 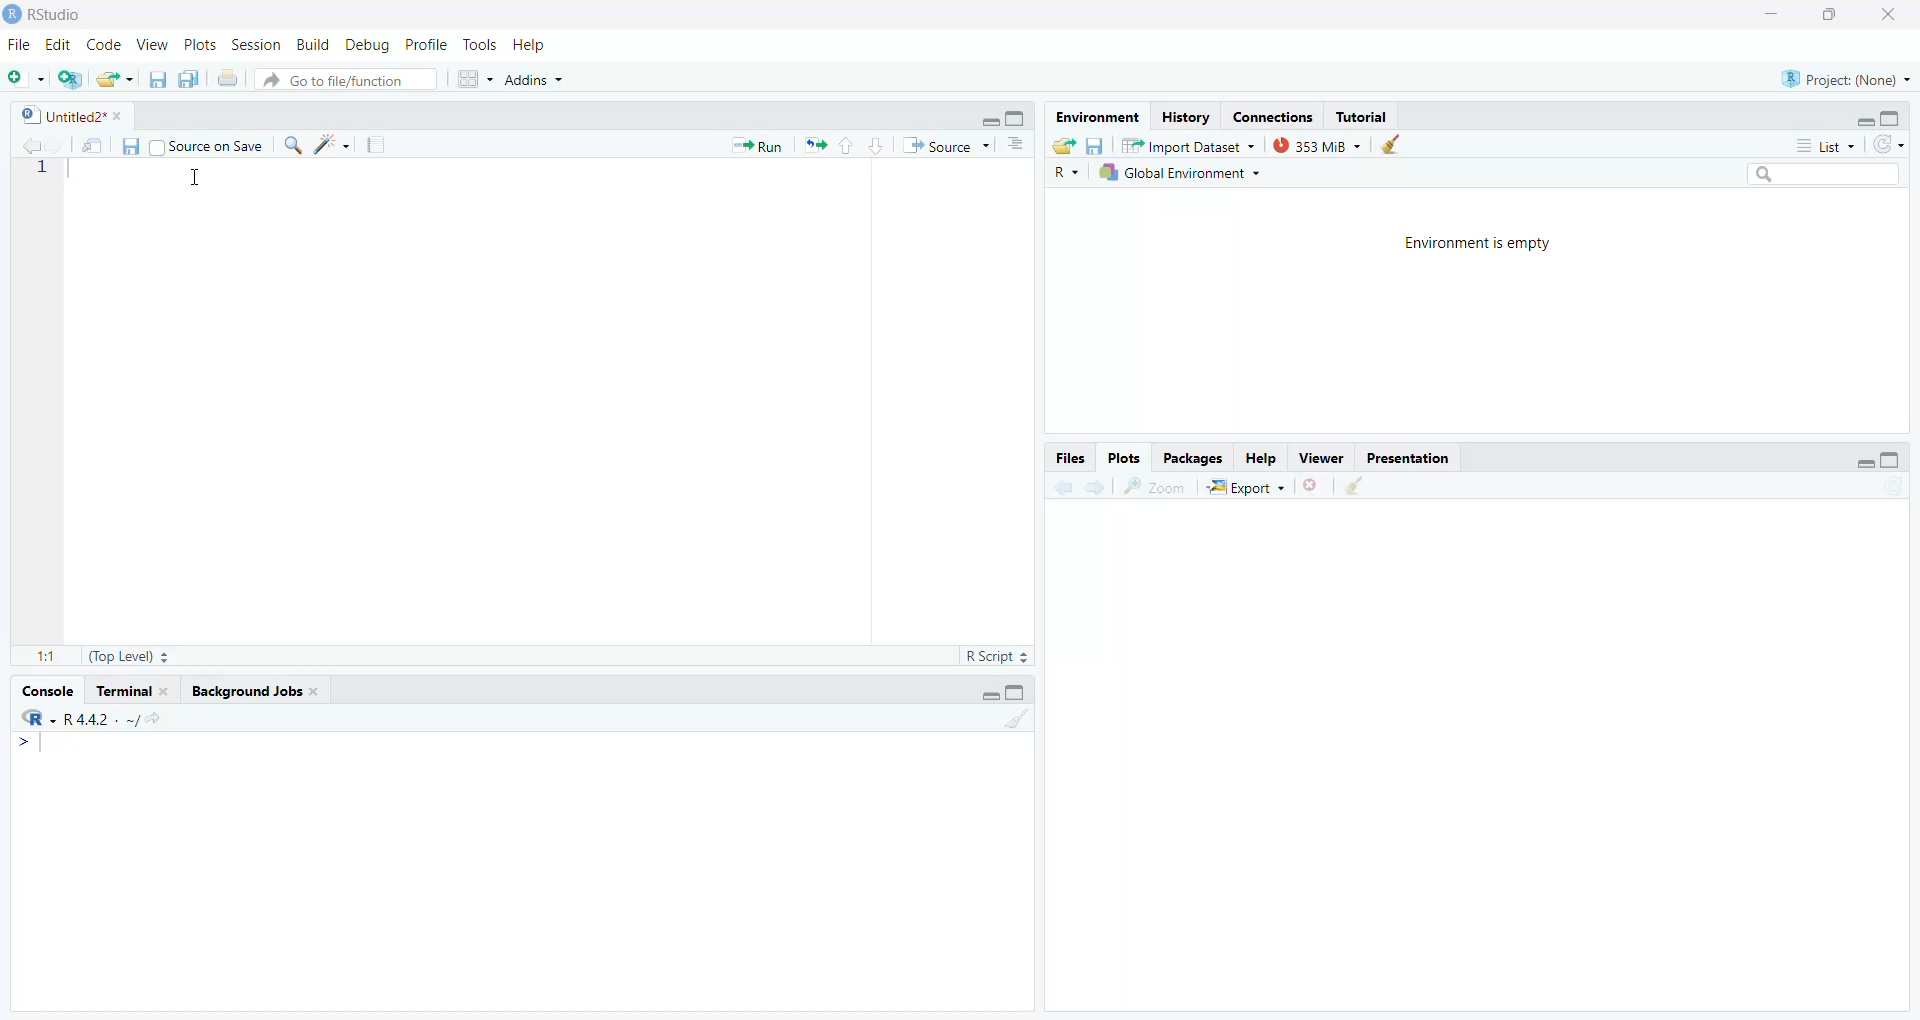 What do you see at coordinates (1059, 488) in the screenshot?
I see `go back` at bounding box center [1059, 488].